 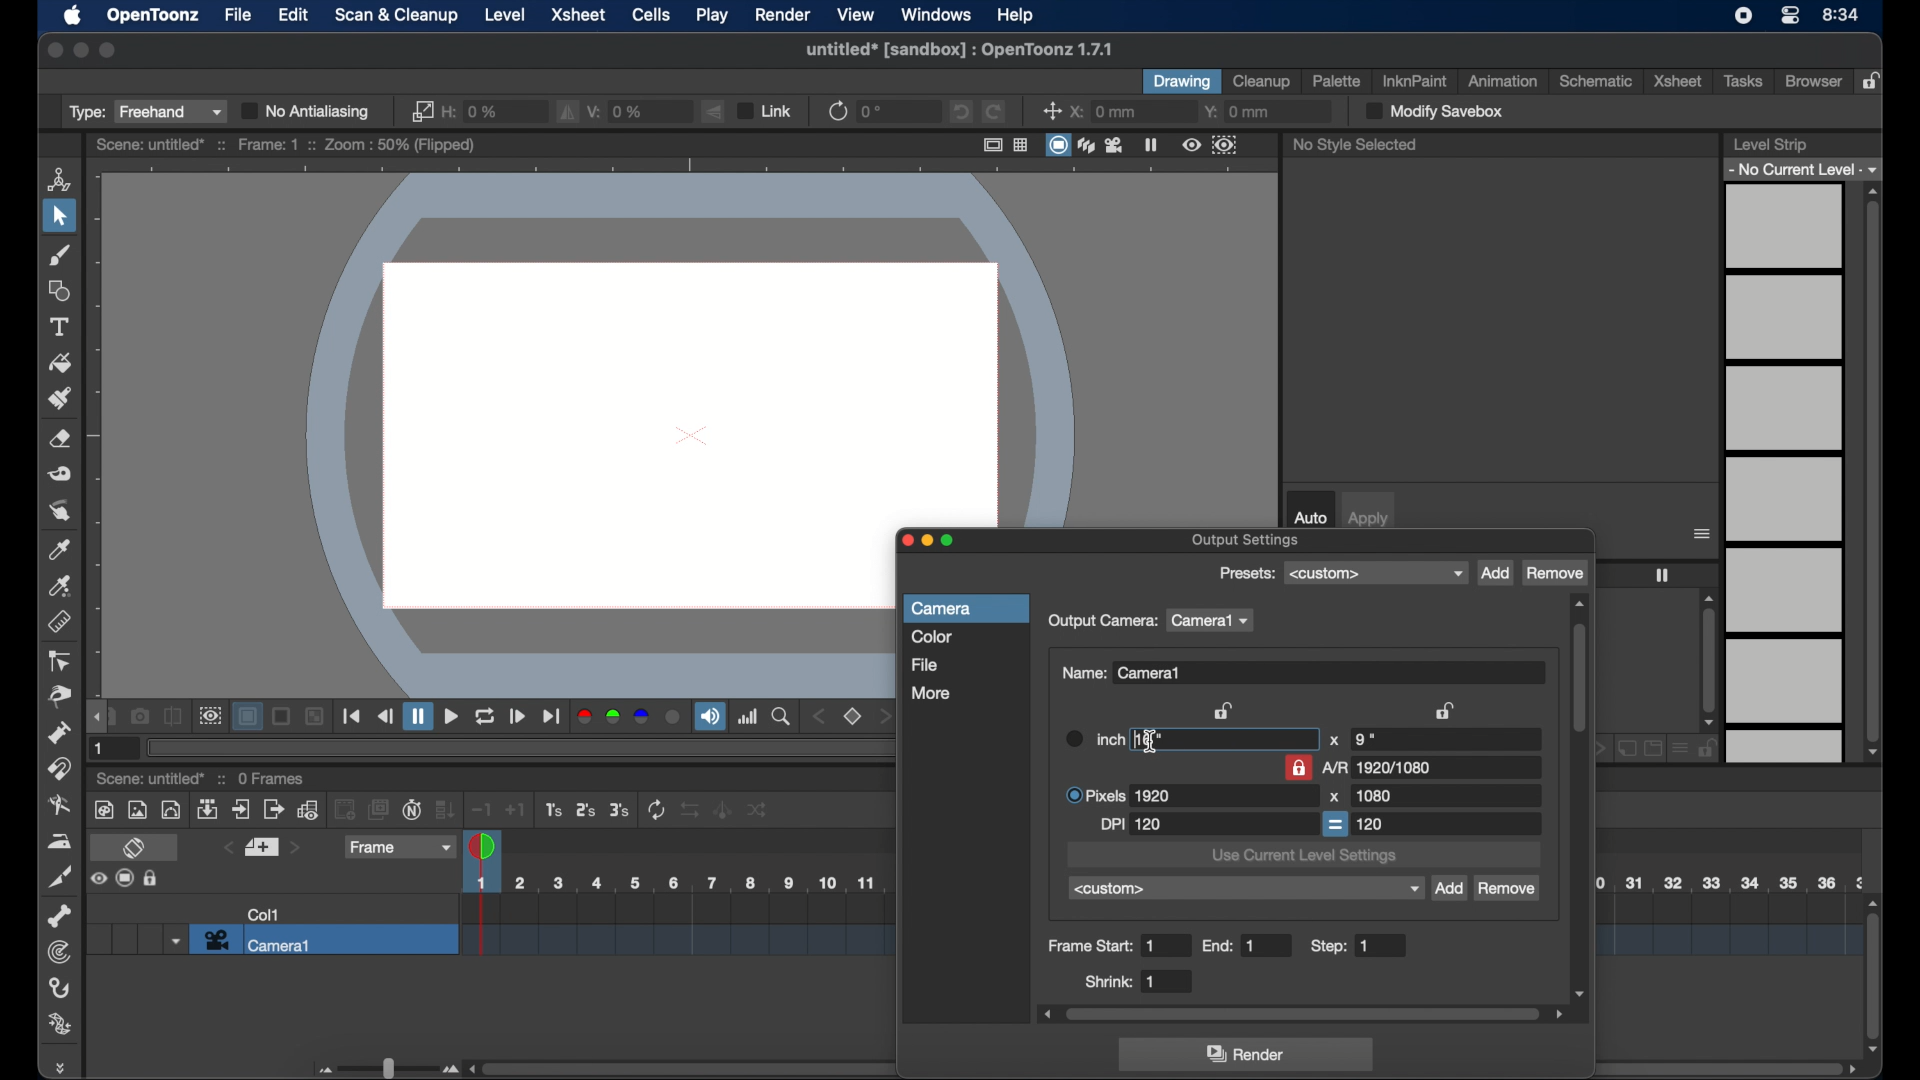 What do you see at coordinates (59, 841) in the screenshot?
I see `iron tool` at bounding box center [59, 841].